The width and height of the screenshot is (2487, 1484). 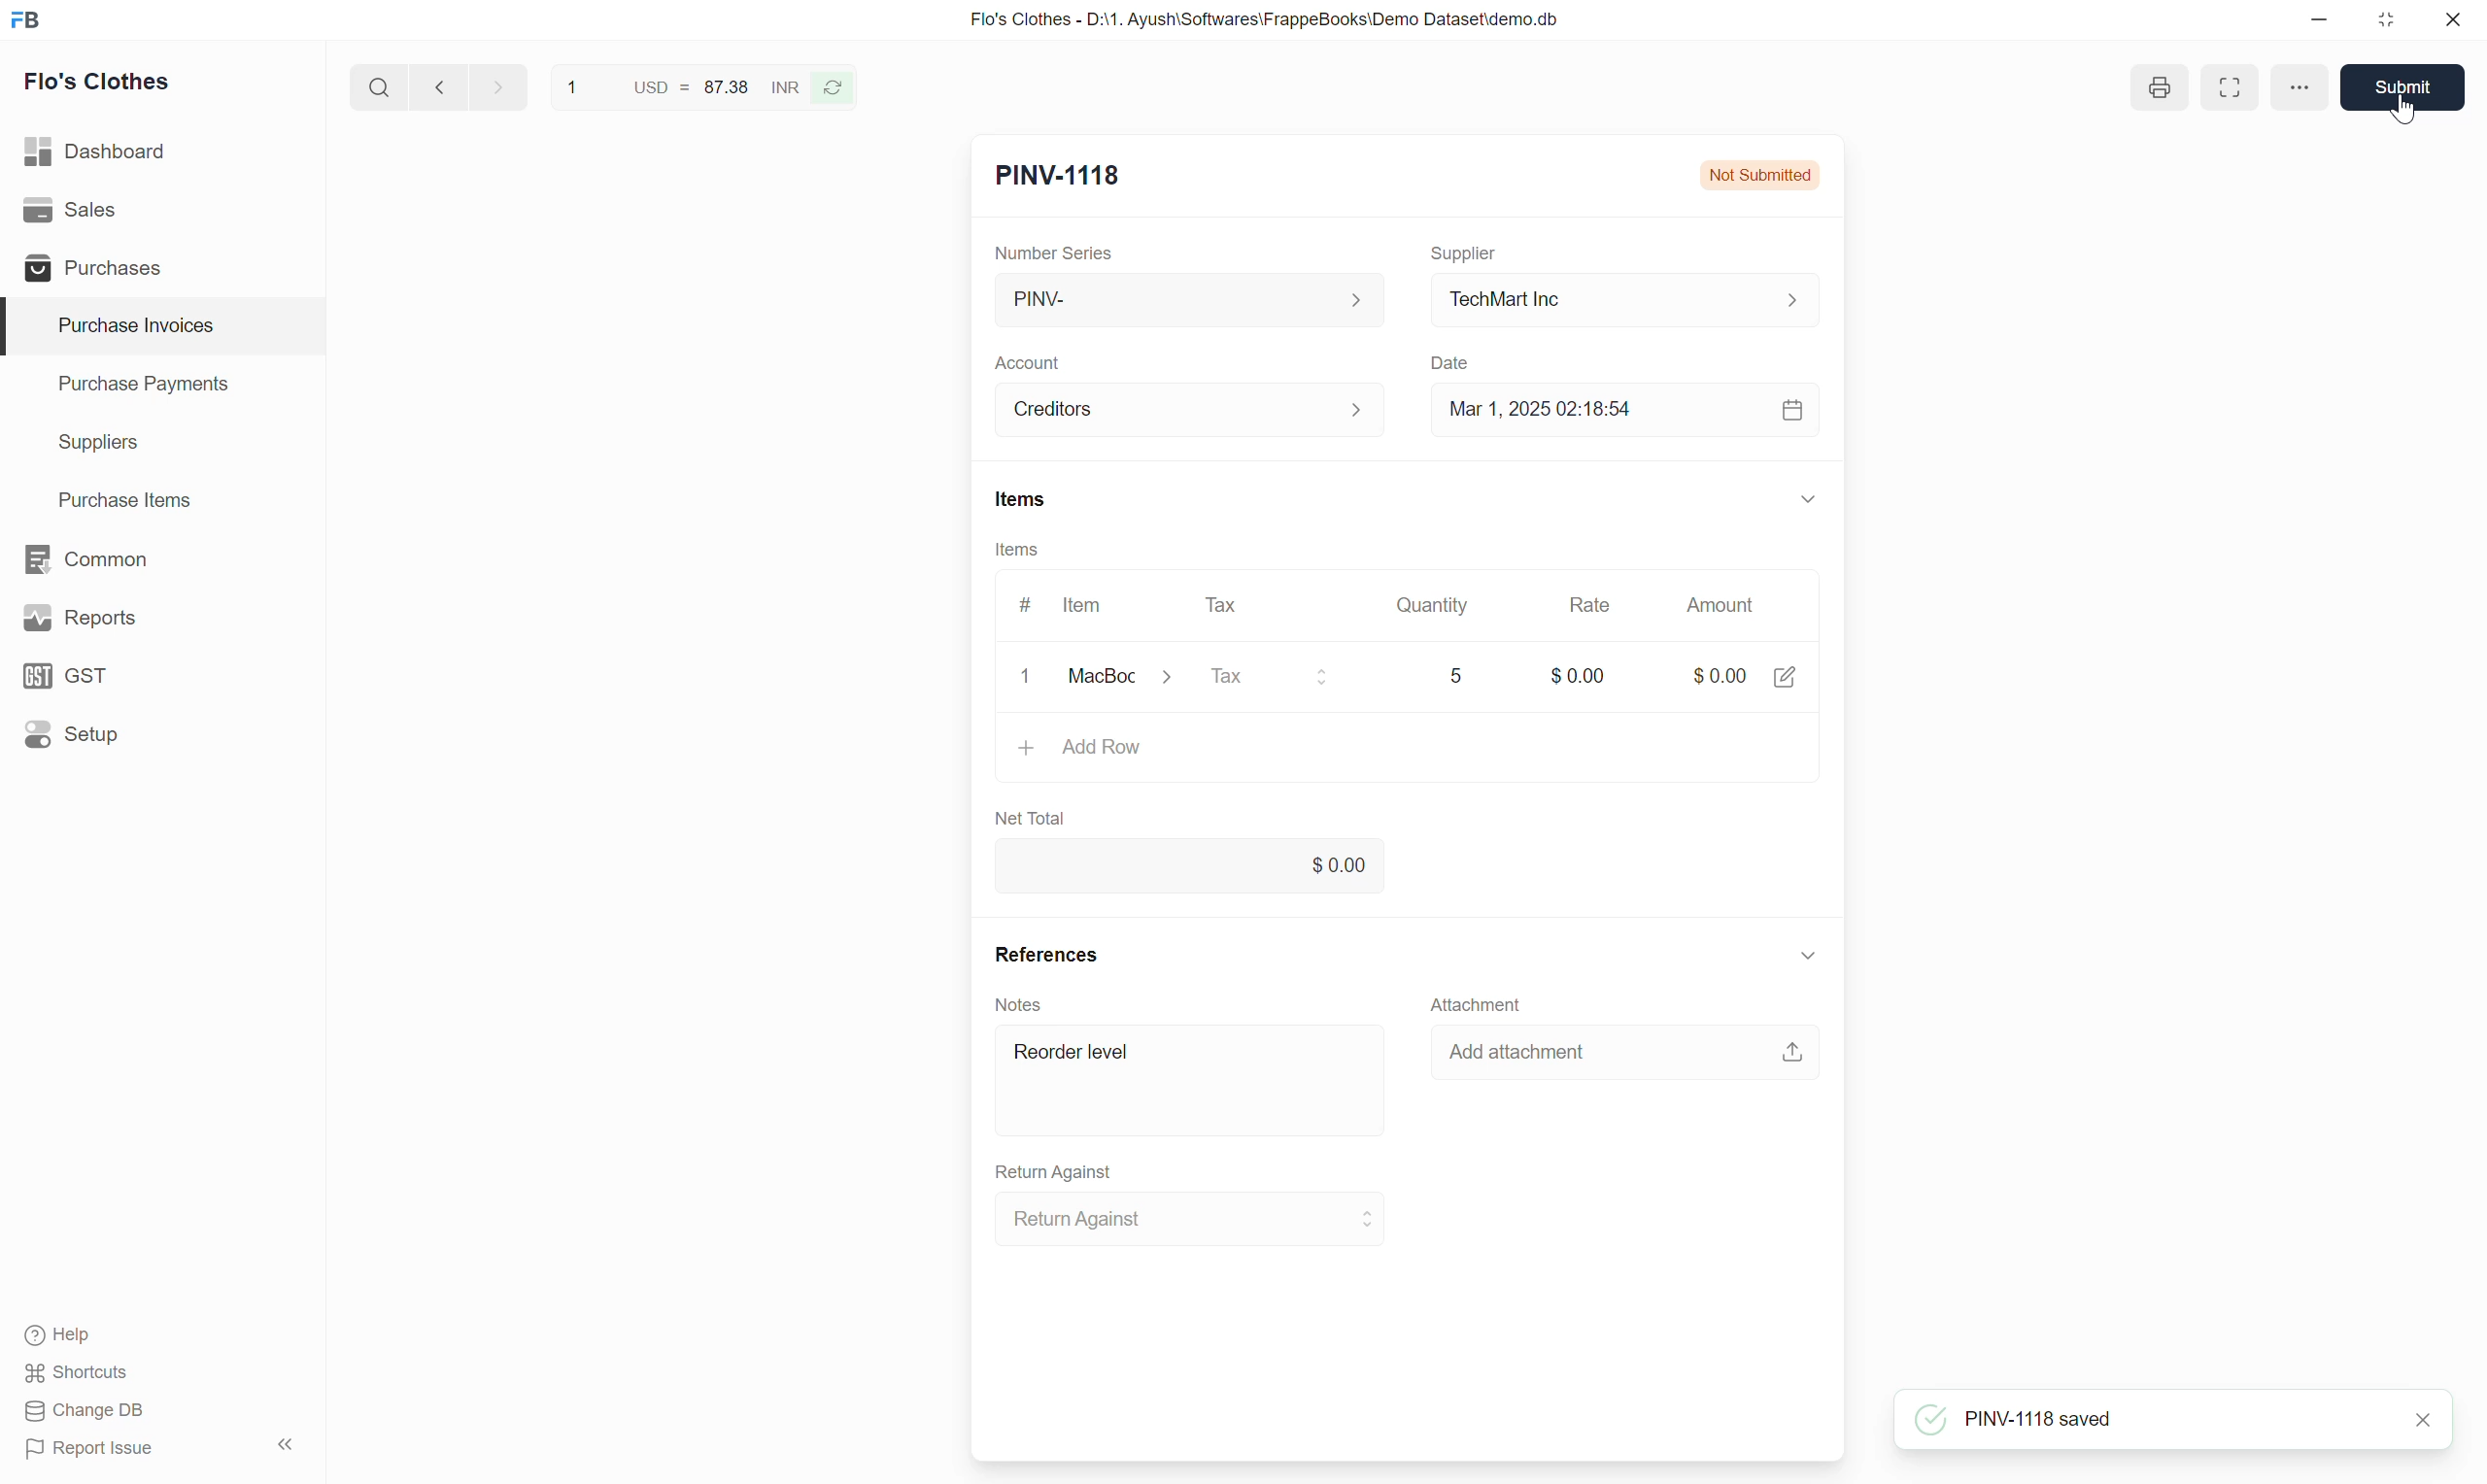 I want to click on Report Issue, so click(x=91, y=1449).